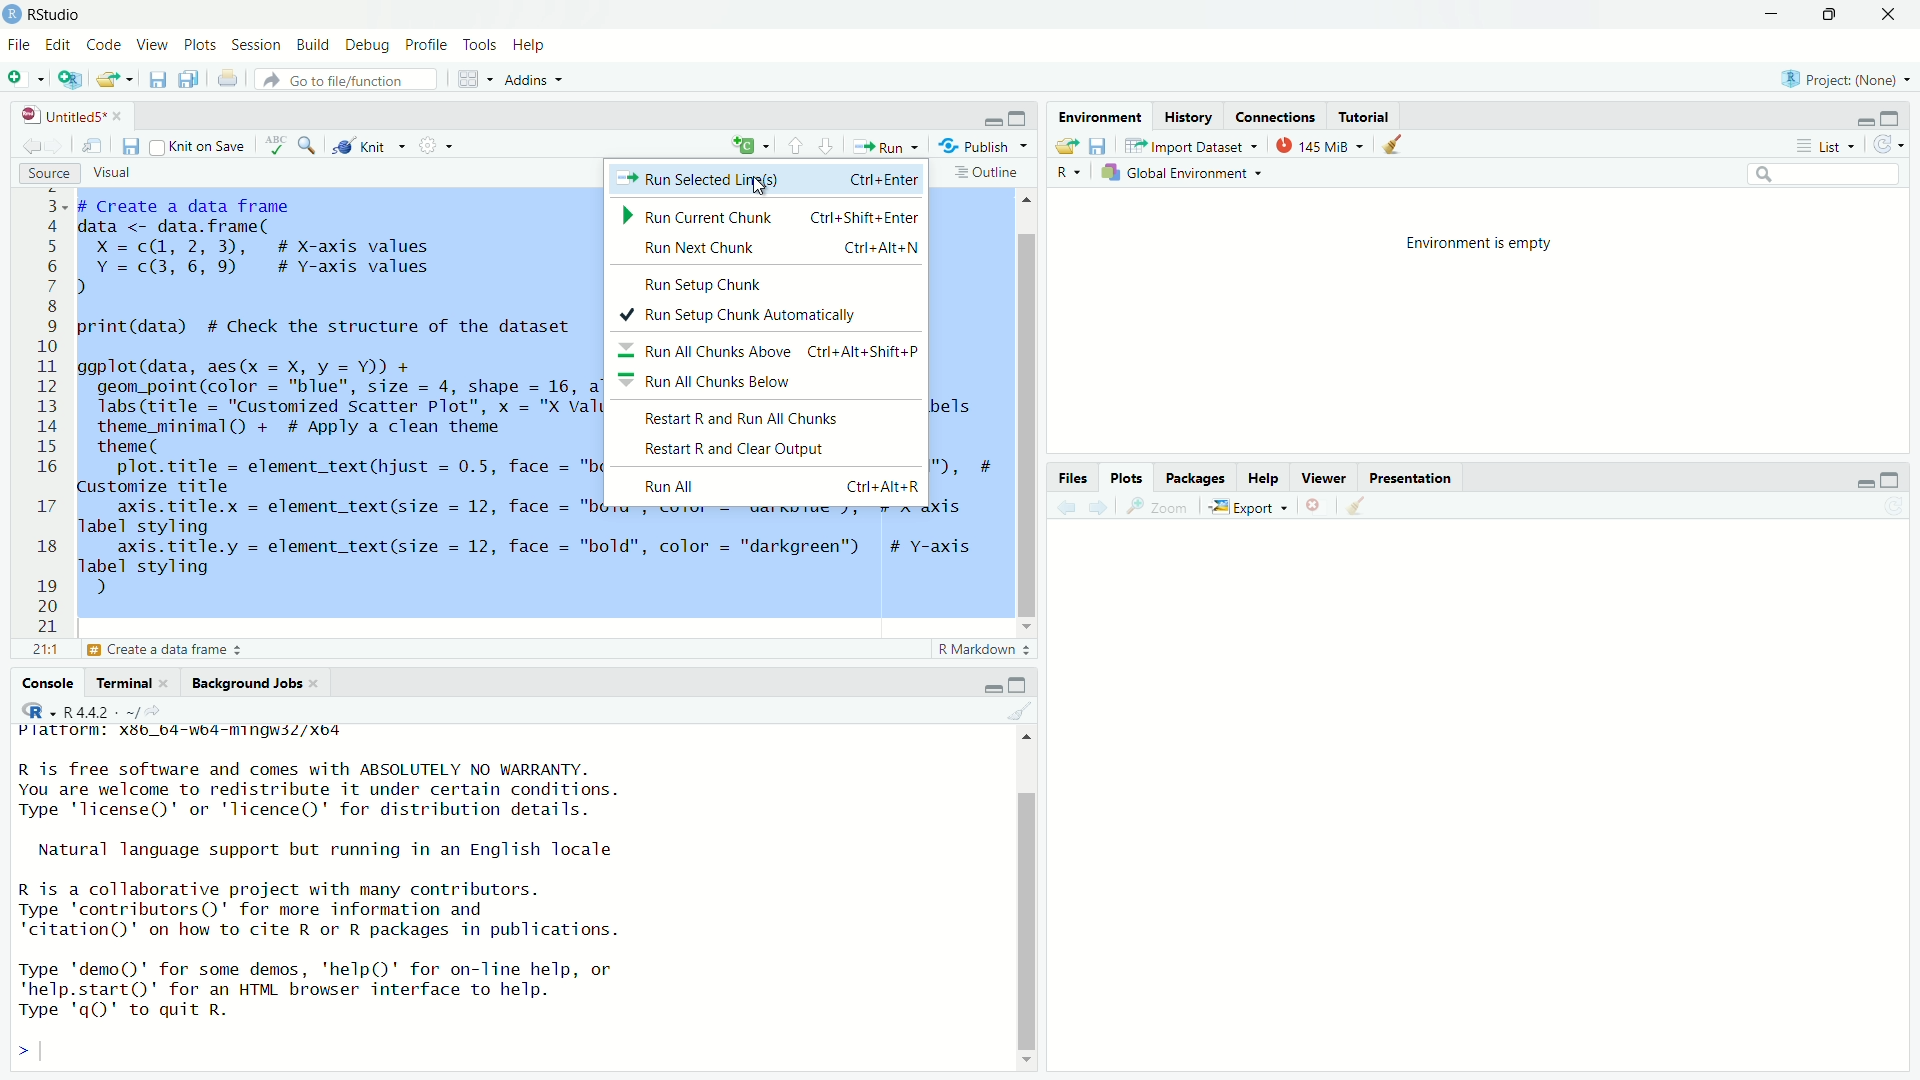 The image size is (1920, 1080). I want to click on Source, so click(44, 174).